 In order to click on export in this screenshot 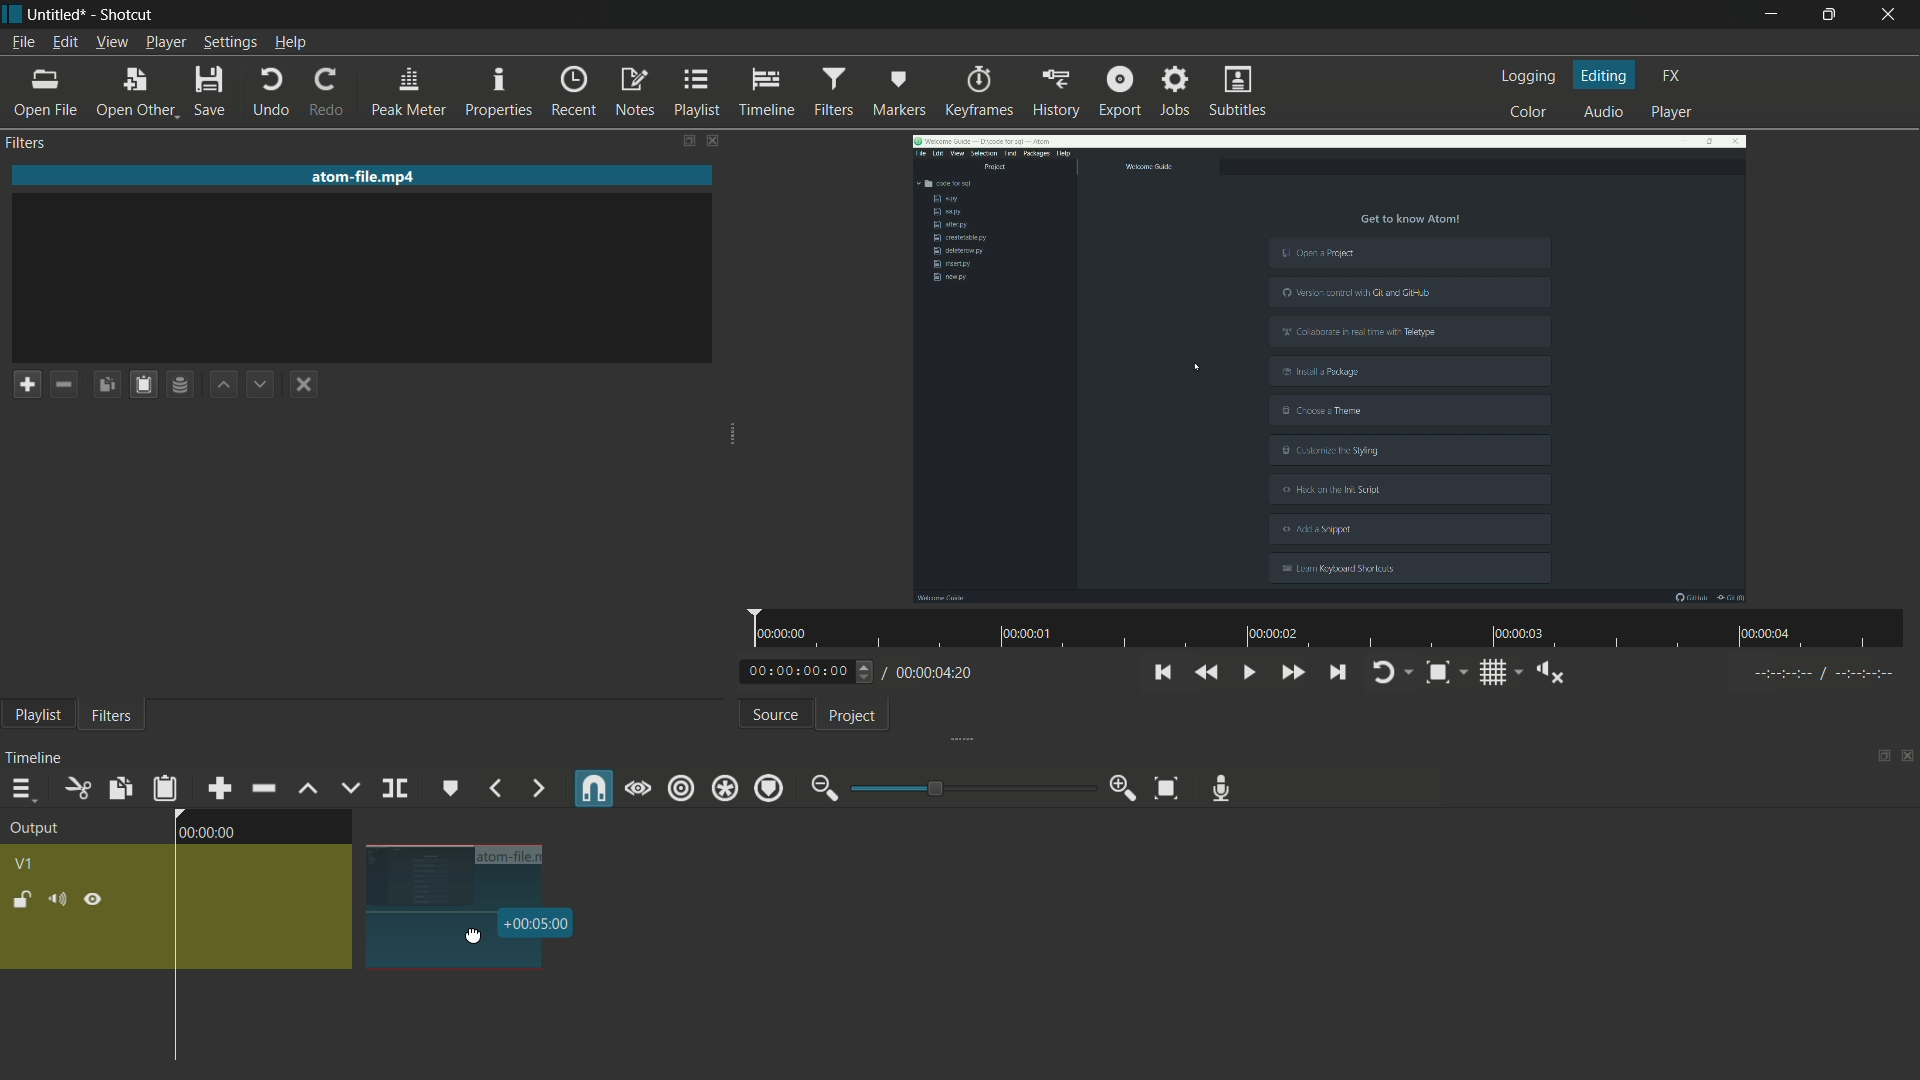, I will do `click(1119, 93)`.